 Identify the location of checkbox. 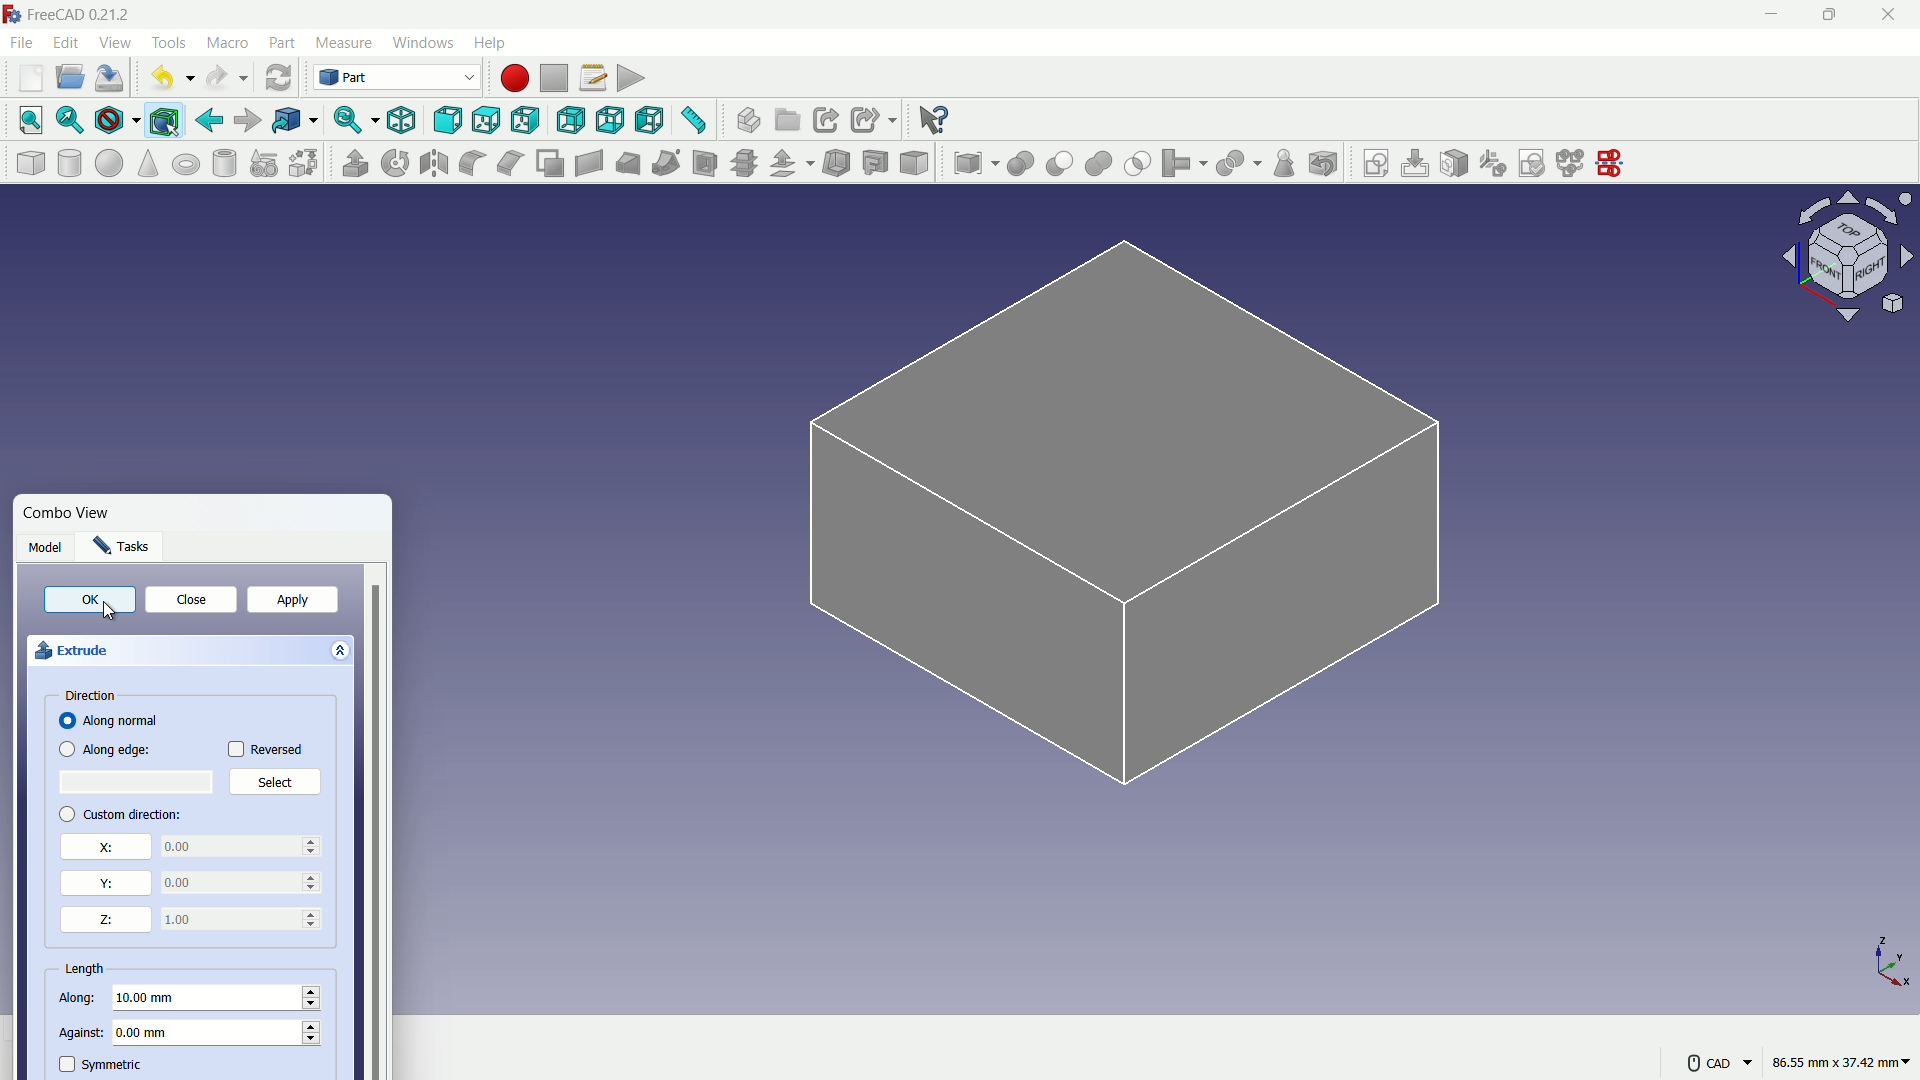
(65, 814).